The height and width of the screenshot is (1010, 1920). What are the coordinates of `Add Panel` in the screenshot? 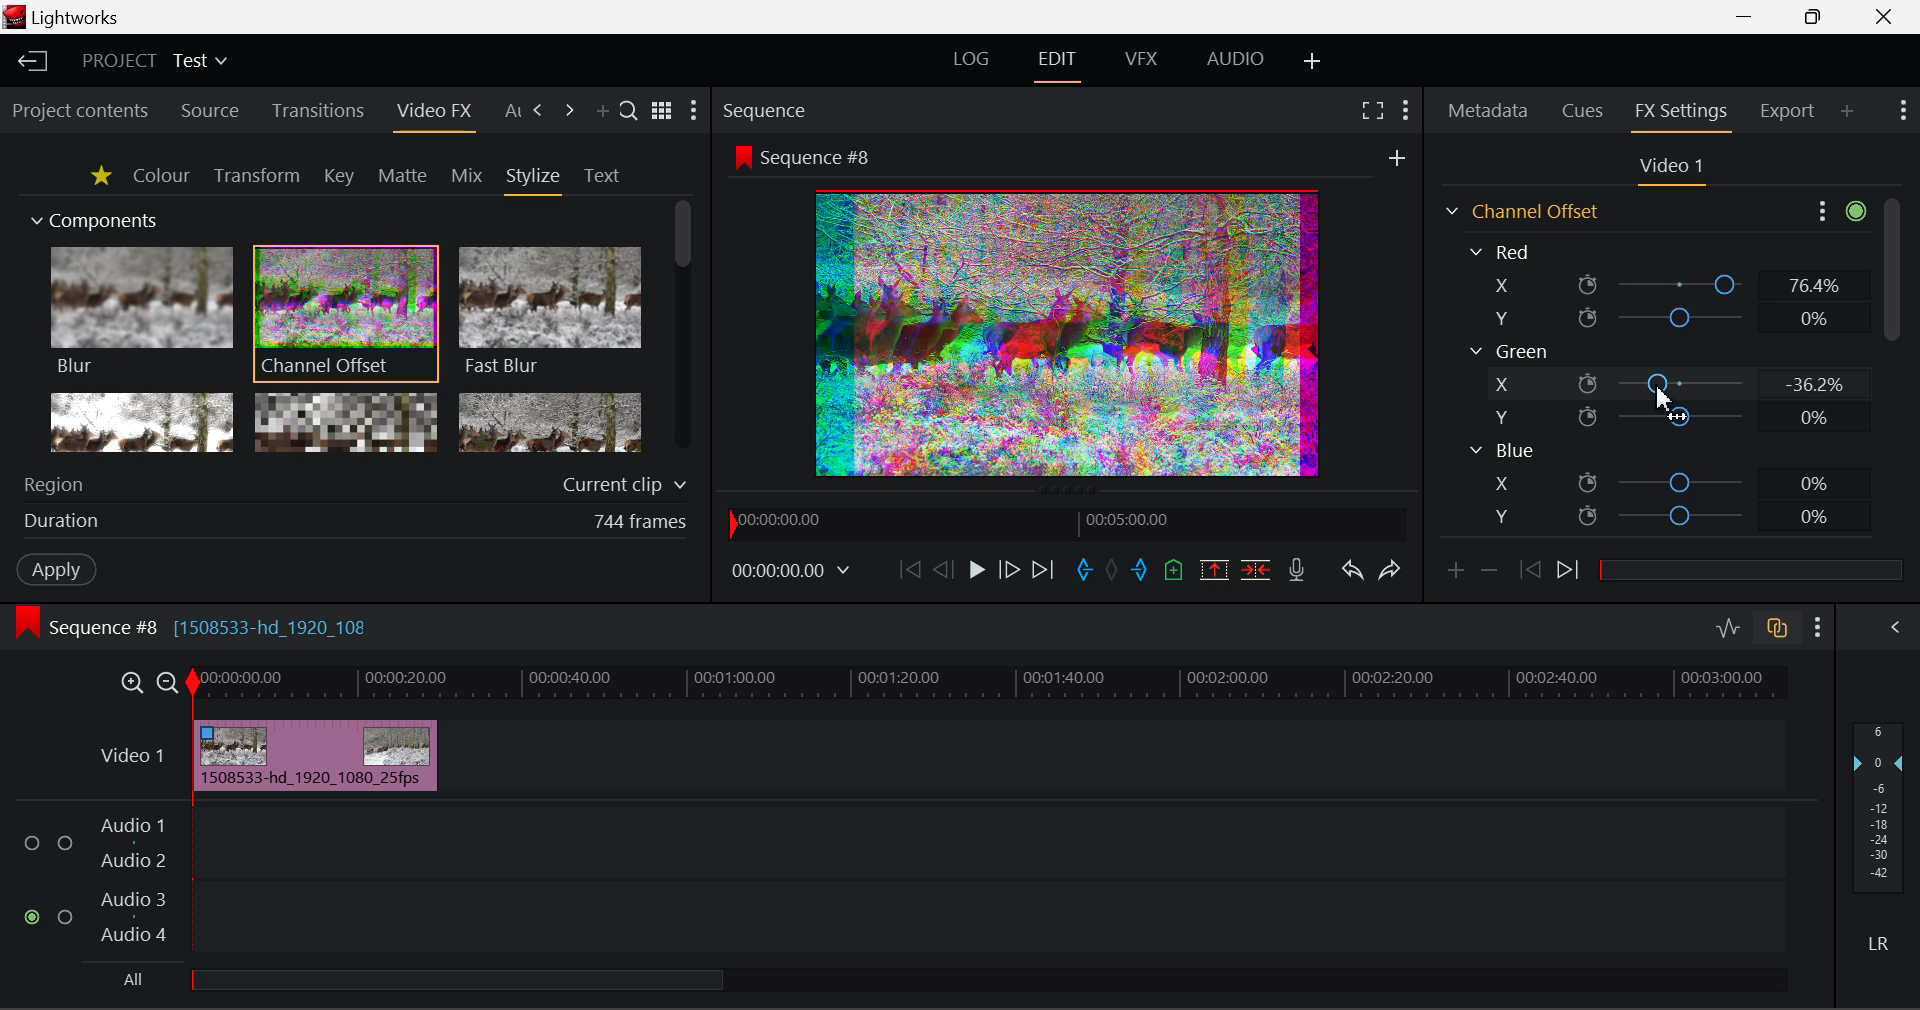 It's located at (602, 113).